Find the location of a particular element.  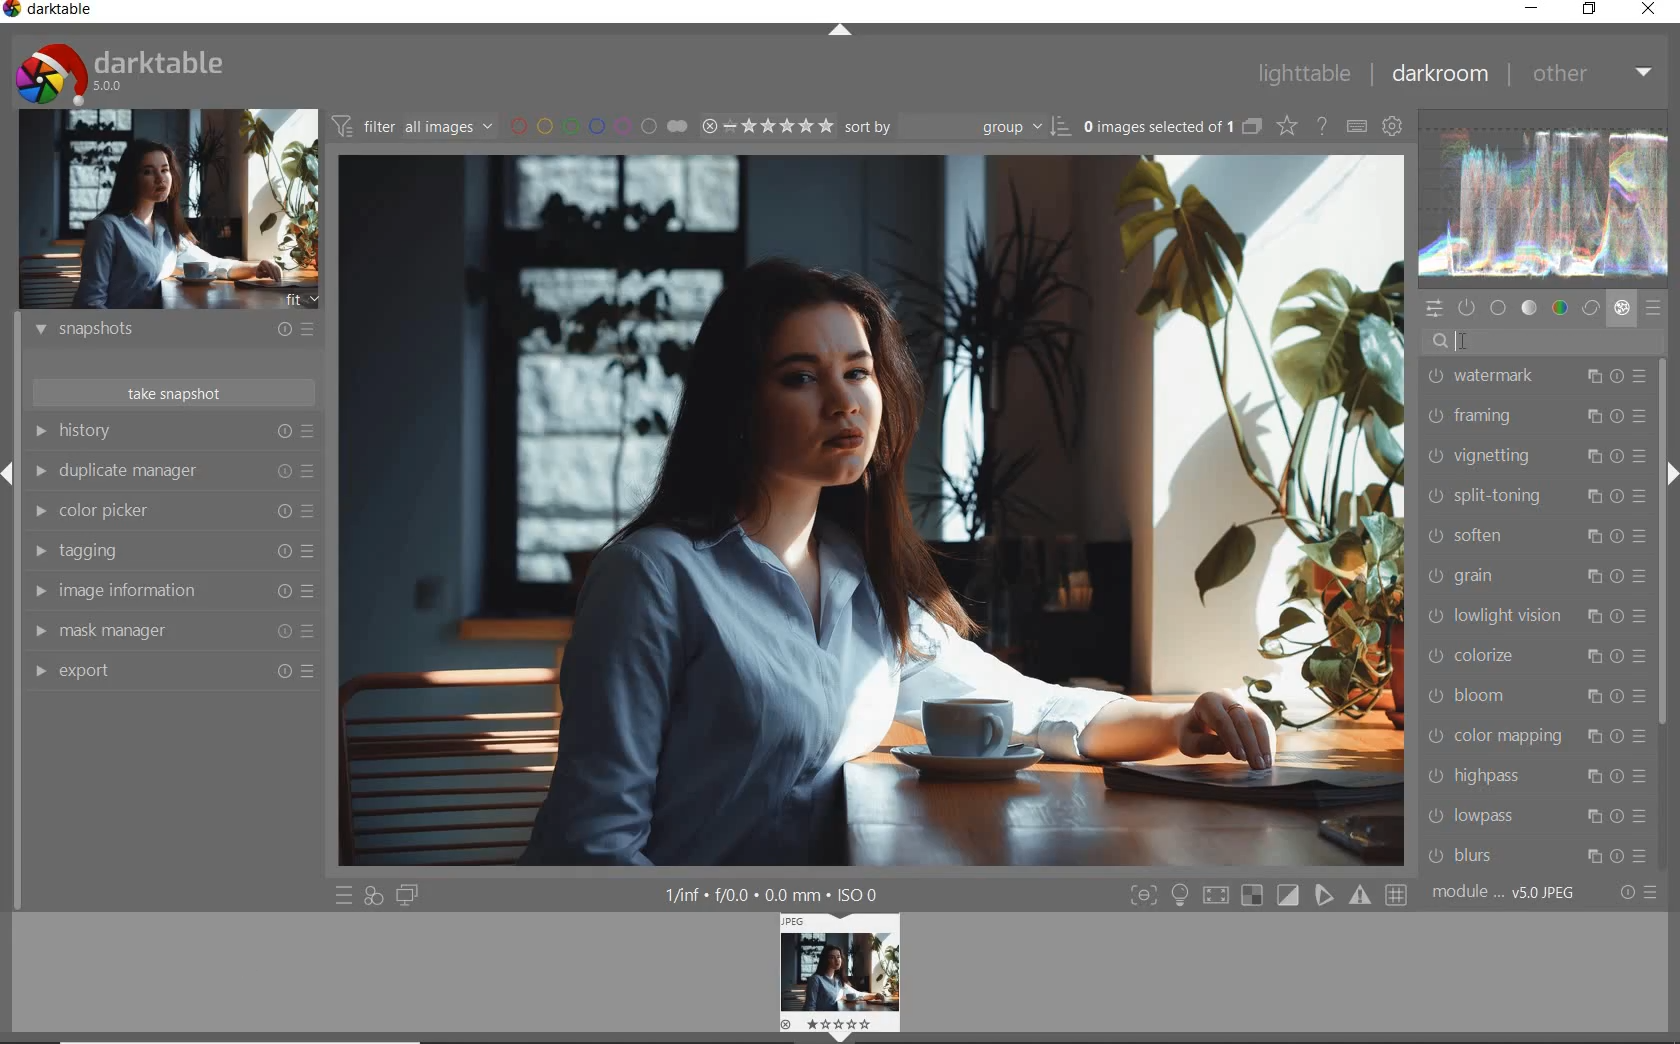

change overlays shown on thumbnails is located at coordinates (1286, 125).